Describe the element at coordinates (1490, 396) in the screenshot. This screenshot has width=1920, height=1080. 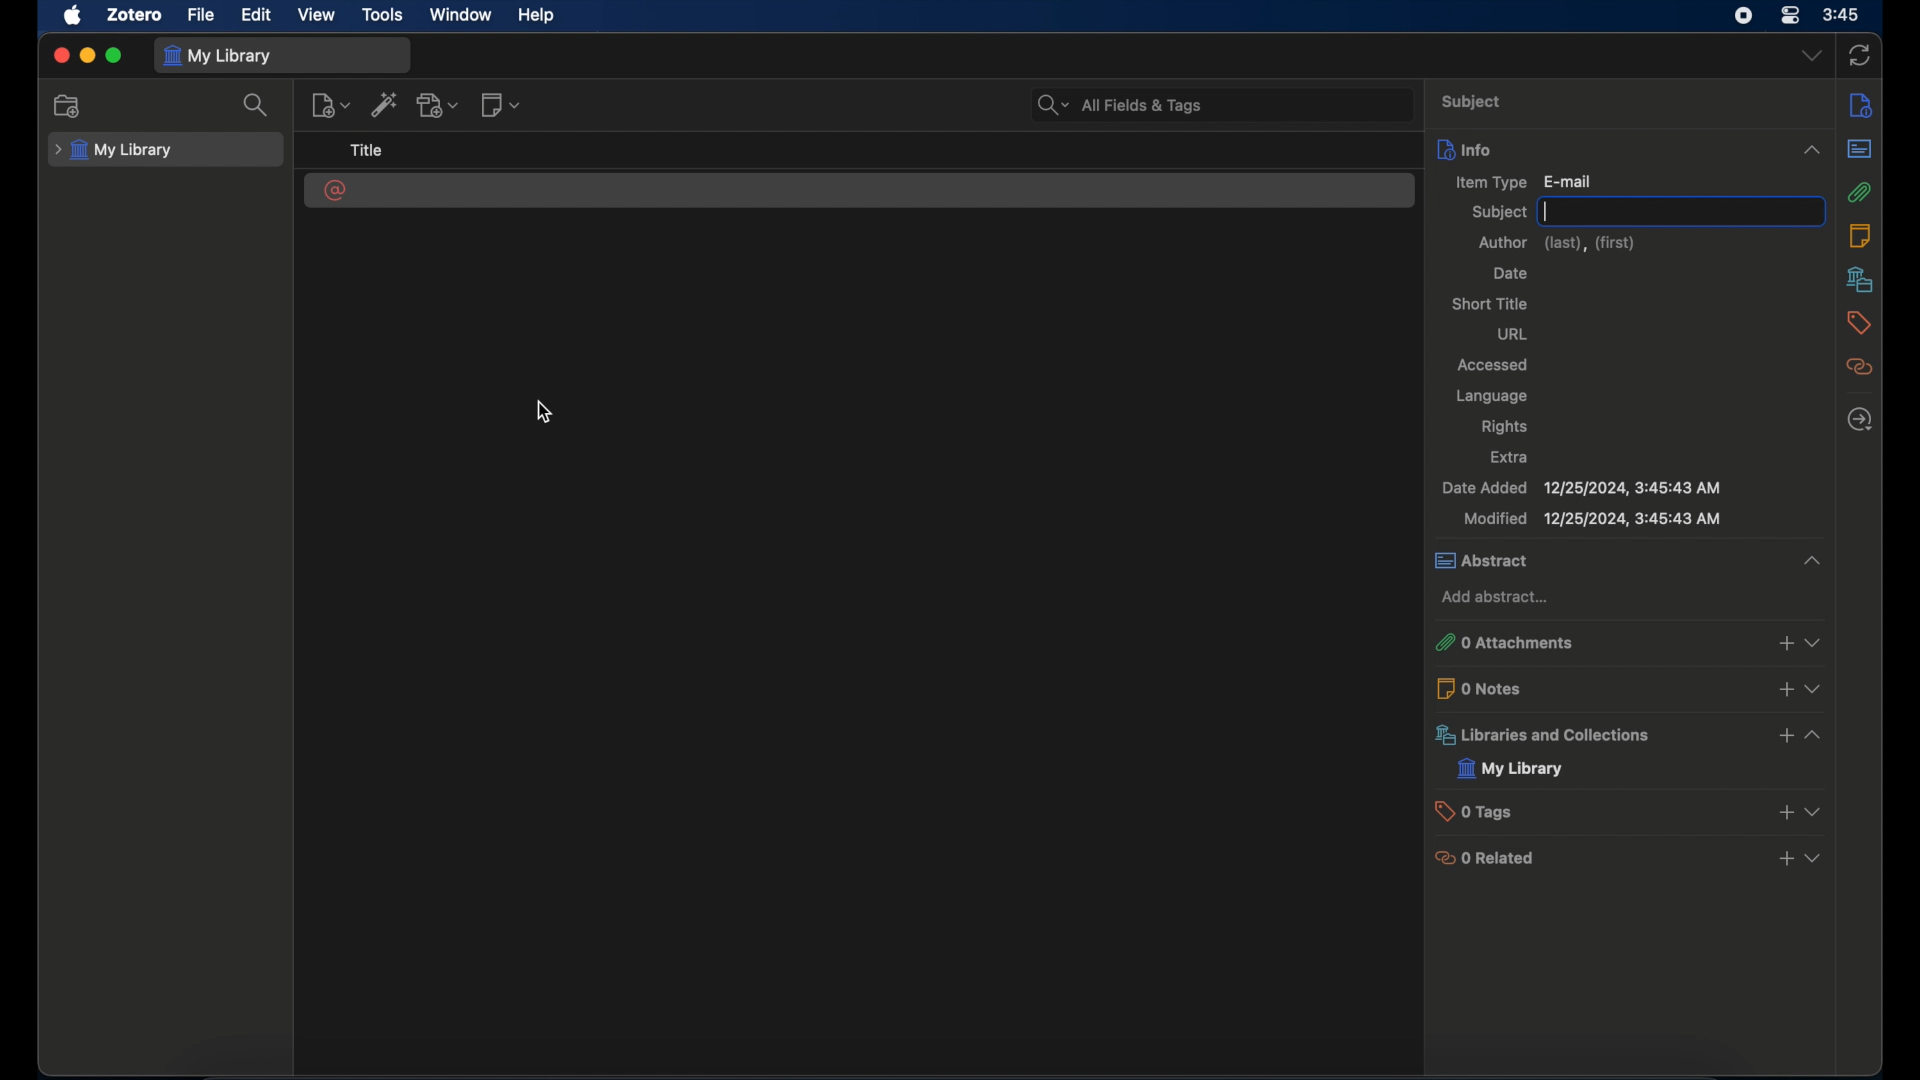
I see `language` at that location.